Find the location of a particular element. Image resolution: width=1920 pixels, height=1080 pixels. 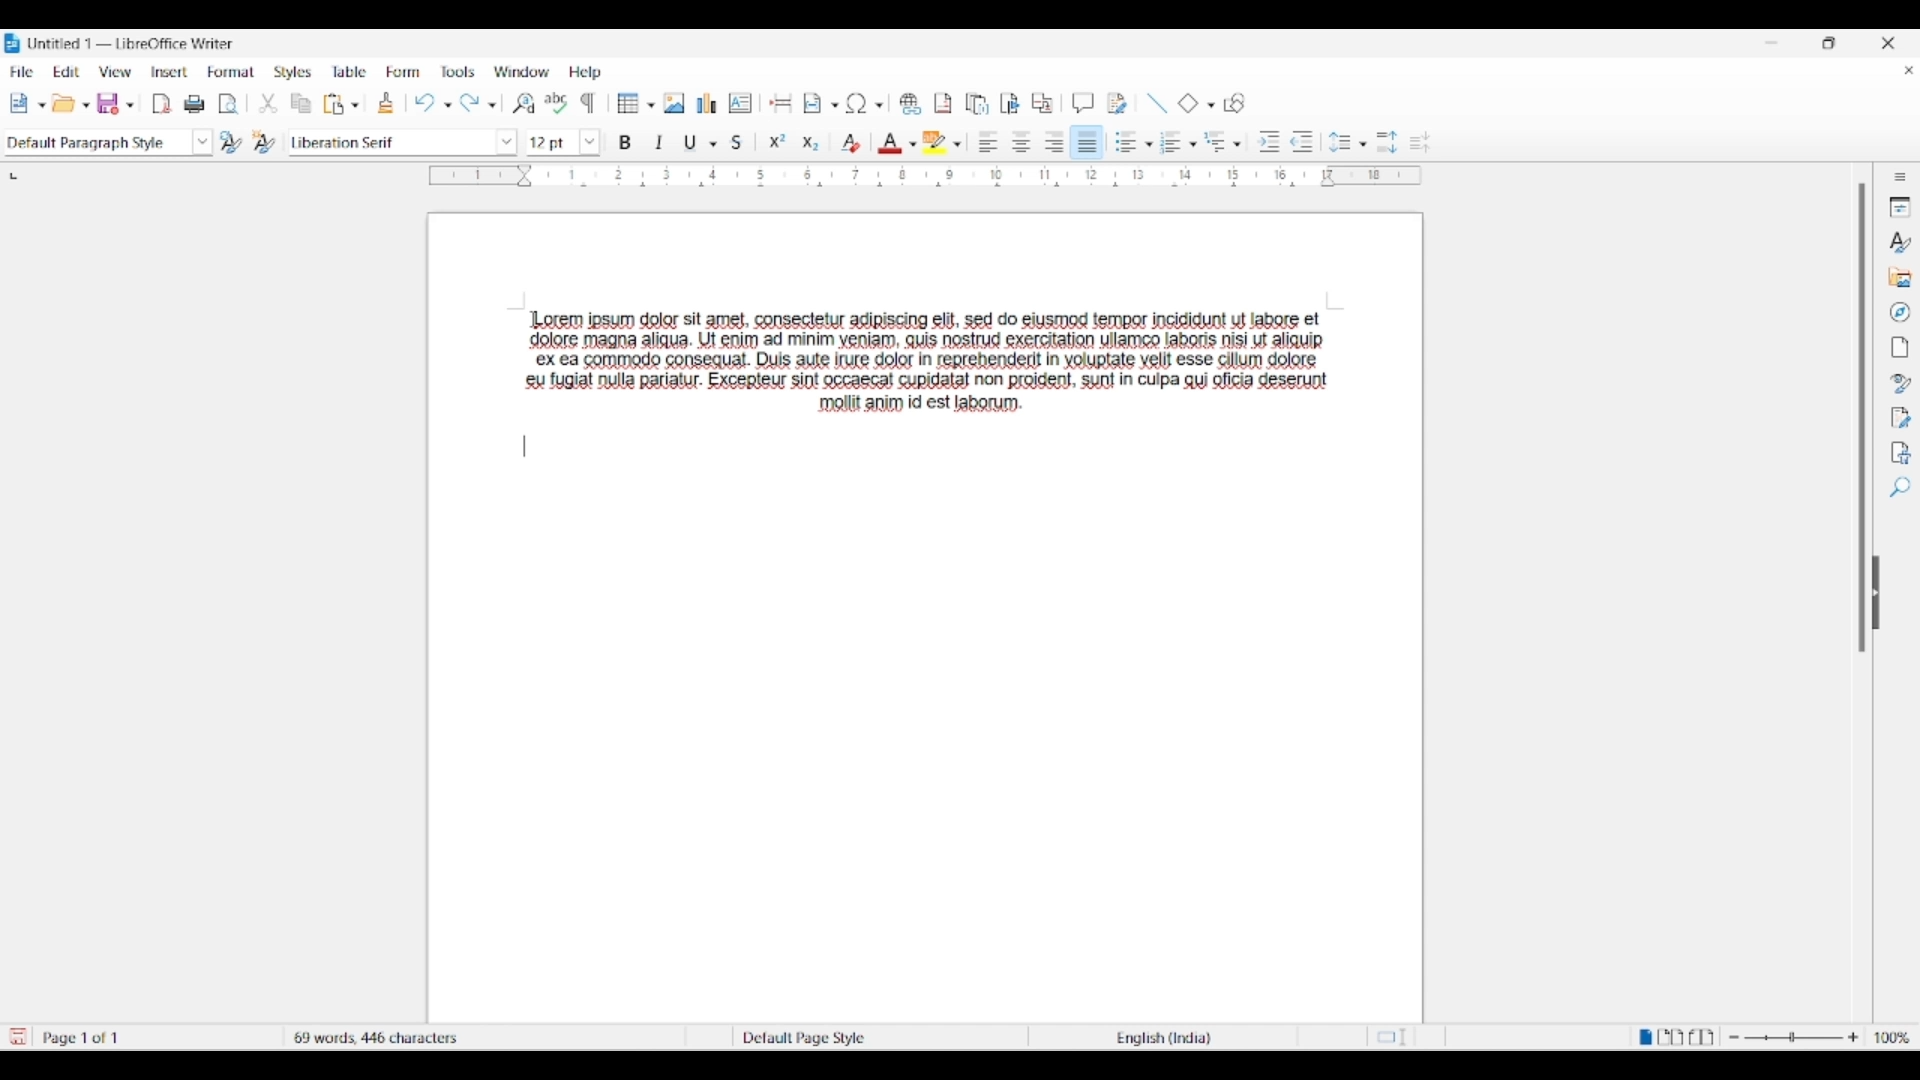

Insert hyperlink is located at coordinates (910, 104).